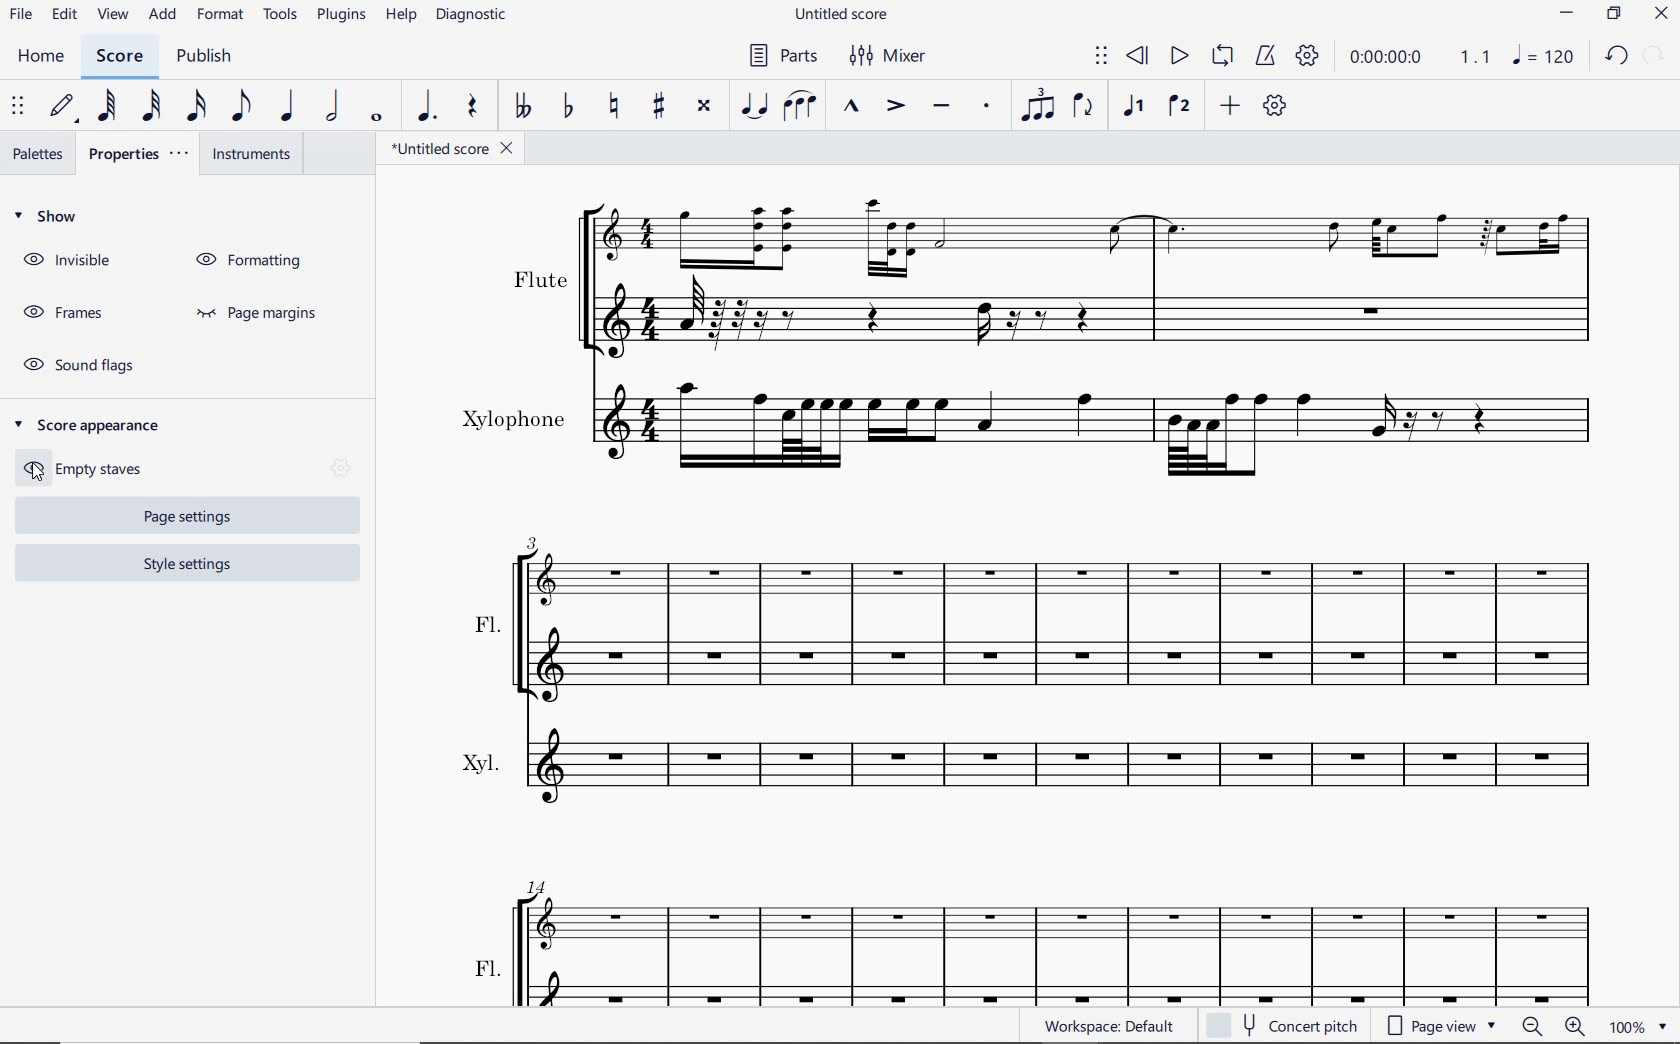  What do you see at coordinates (1039, 937) in the screenshot?
I see `Fl.` at bounding box center [1039, 937].